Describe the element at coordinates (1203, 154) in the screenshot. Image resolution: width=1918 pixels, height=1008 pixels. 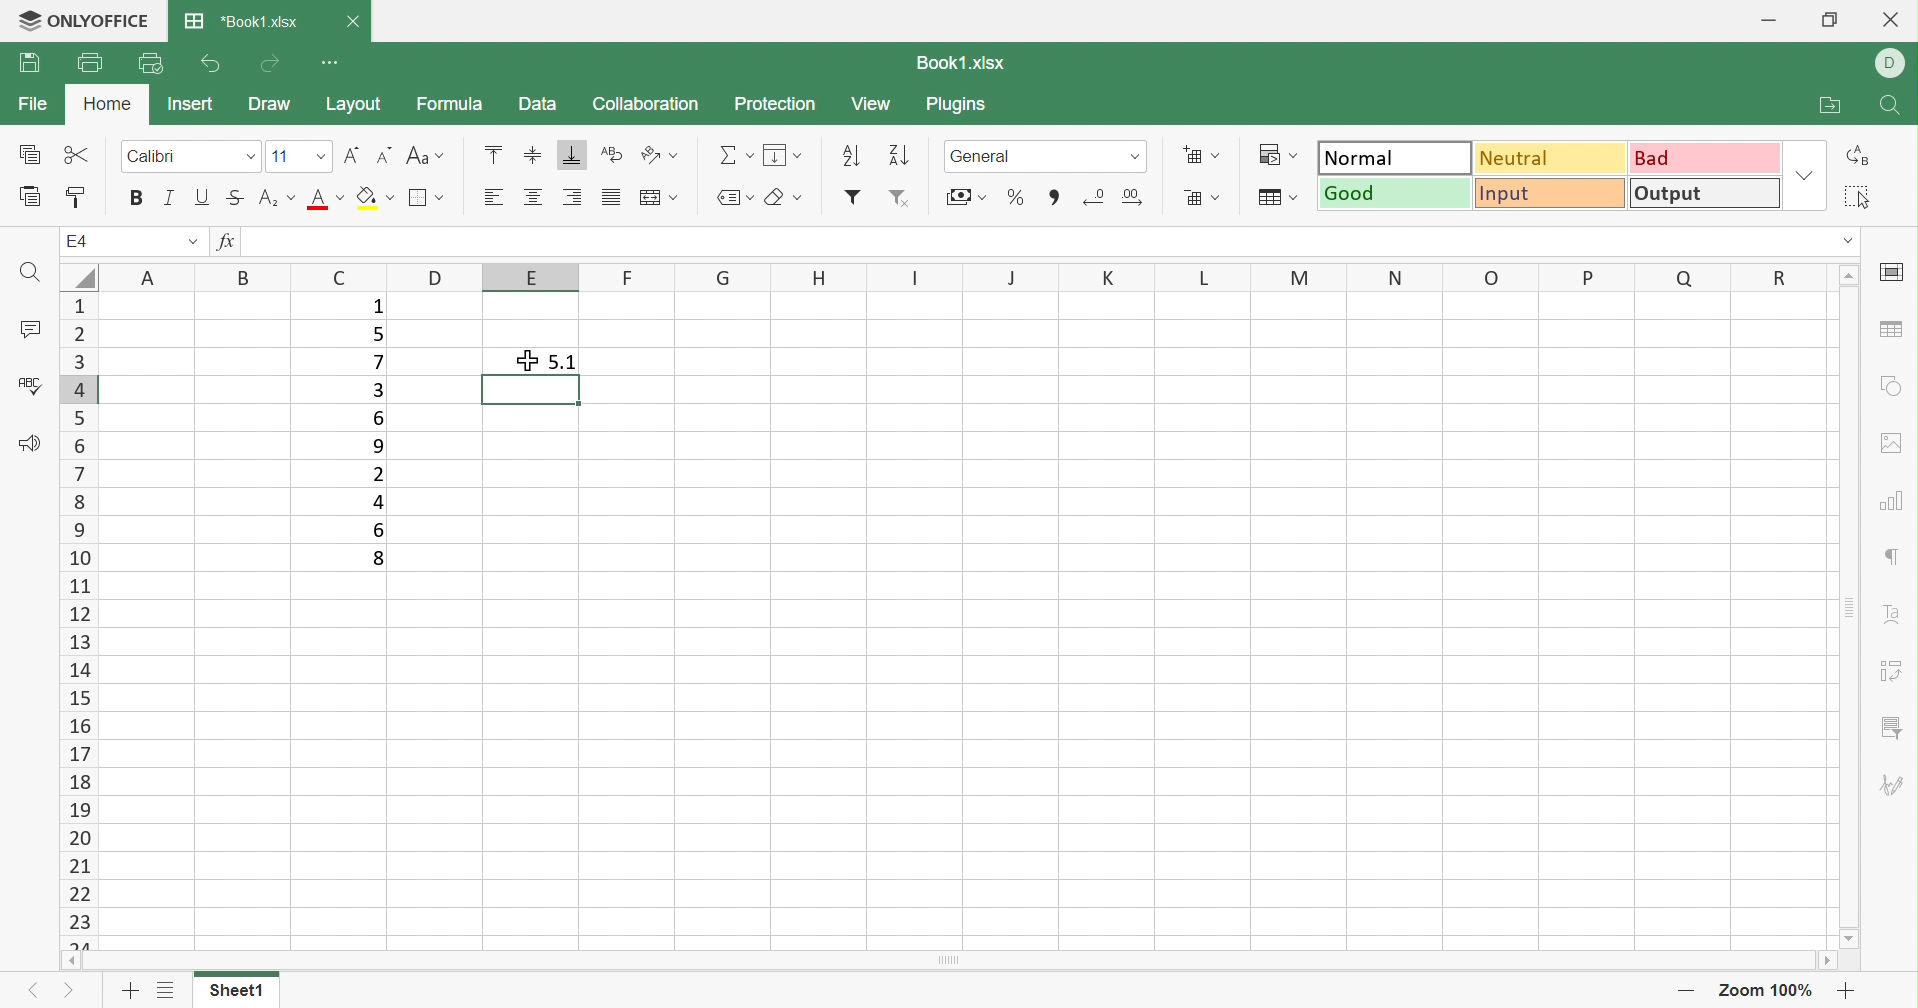
I see `Insert cells` at that location.